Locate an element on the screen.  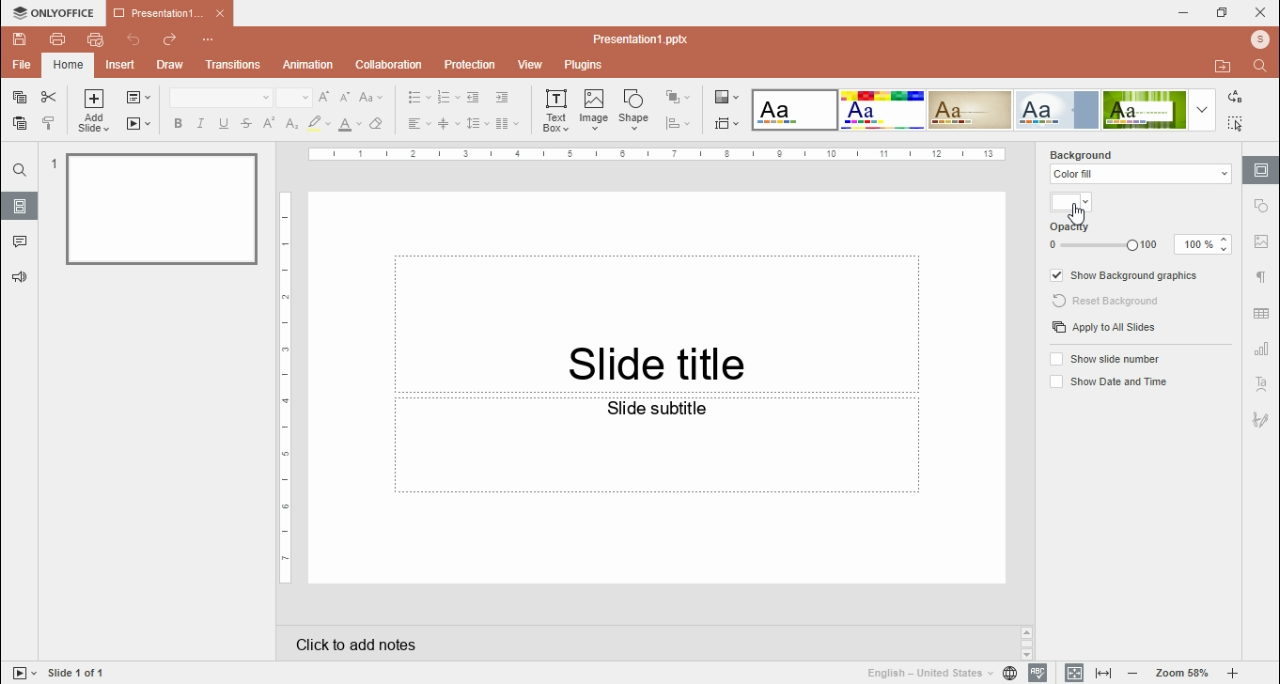
text art settings is located at coordinates (1262, 385).